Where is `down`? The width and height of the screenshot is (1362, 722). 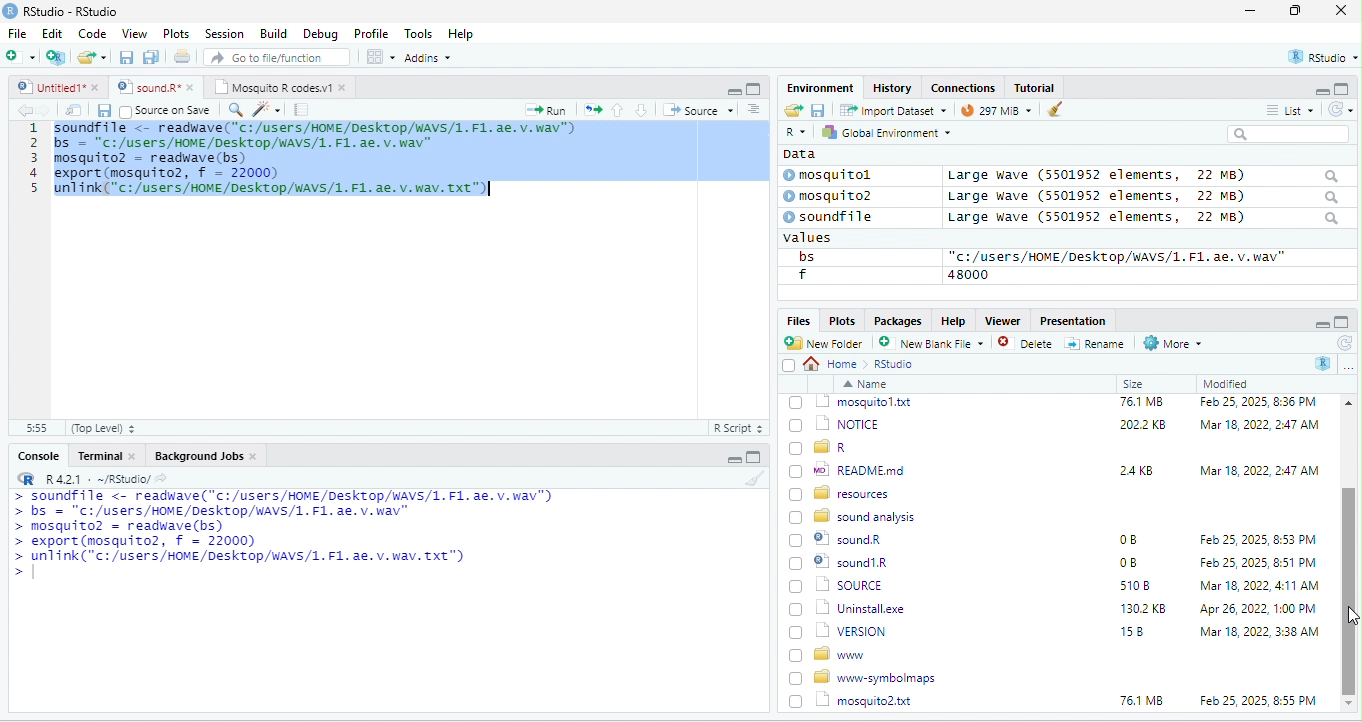 down is located at coordinates (642, 109).